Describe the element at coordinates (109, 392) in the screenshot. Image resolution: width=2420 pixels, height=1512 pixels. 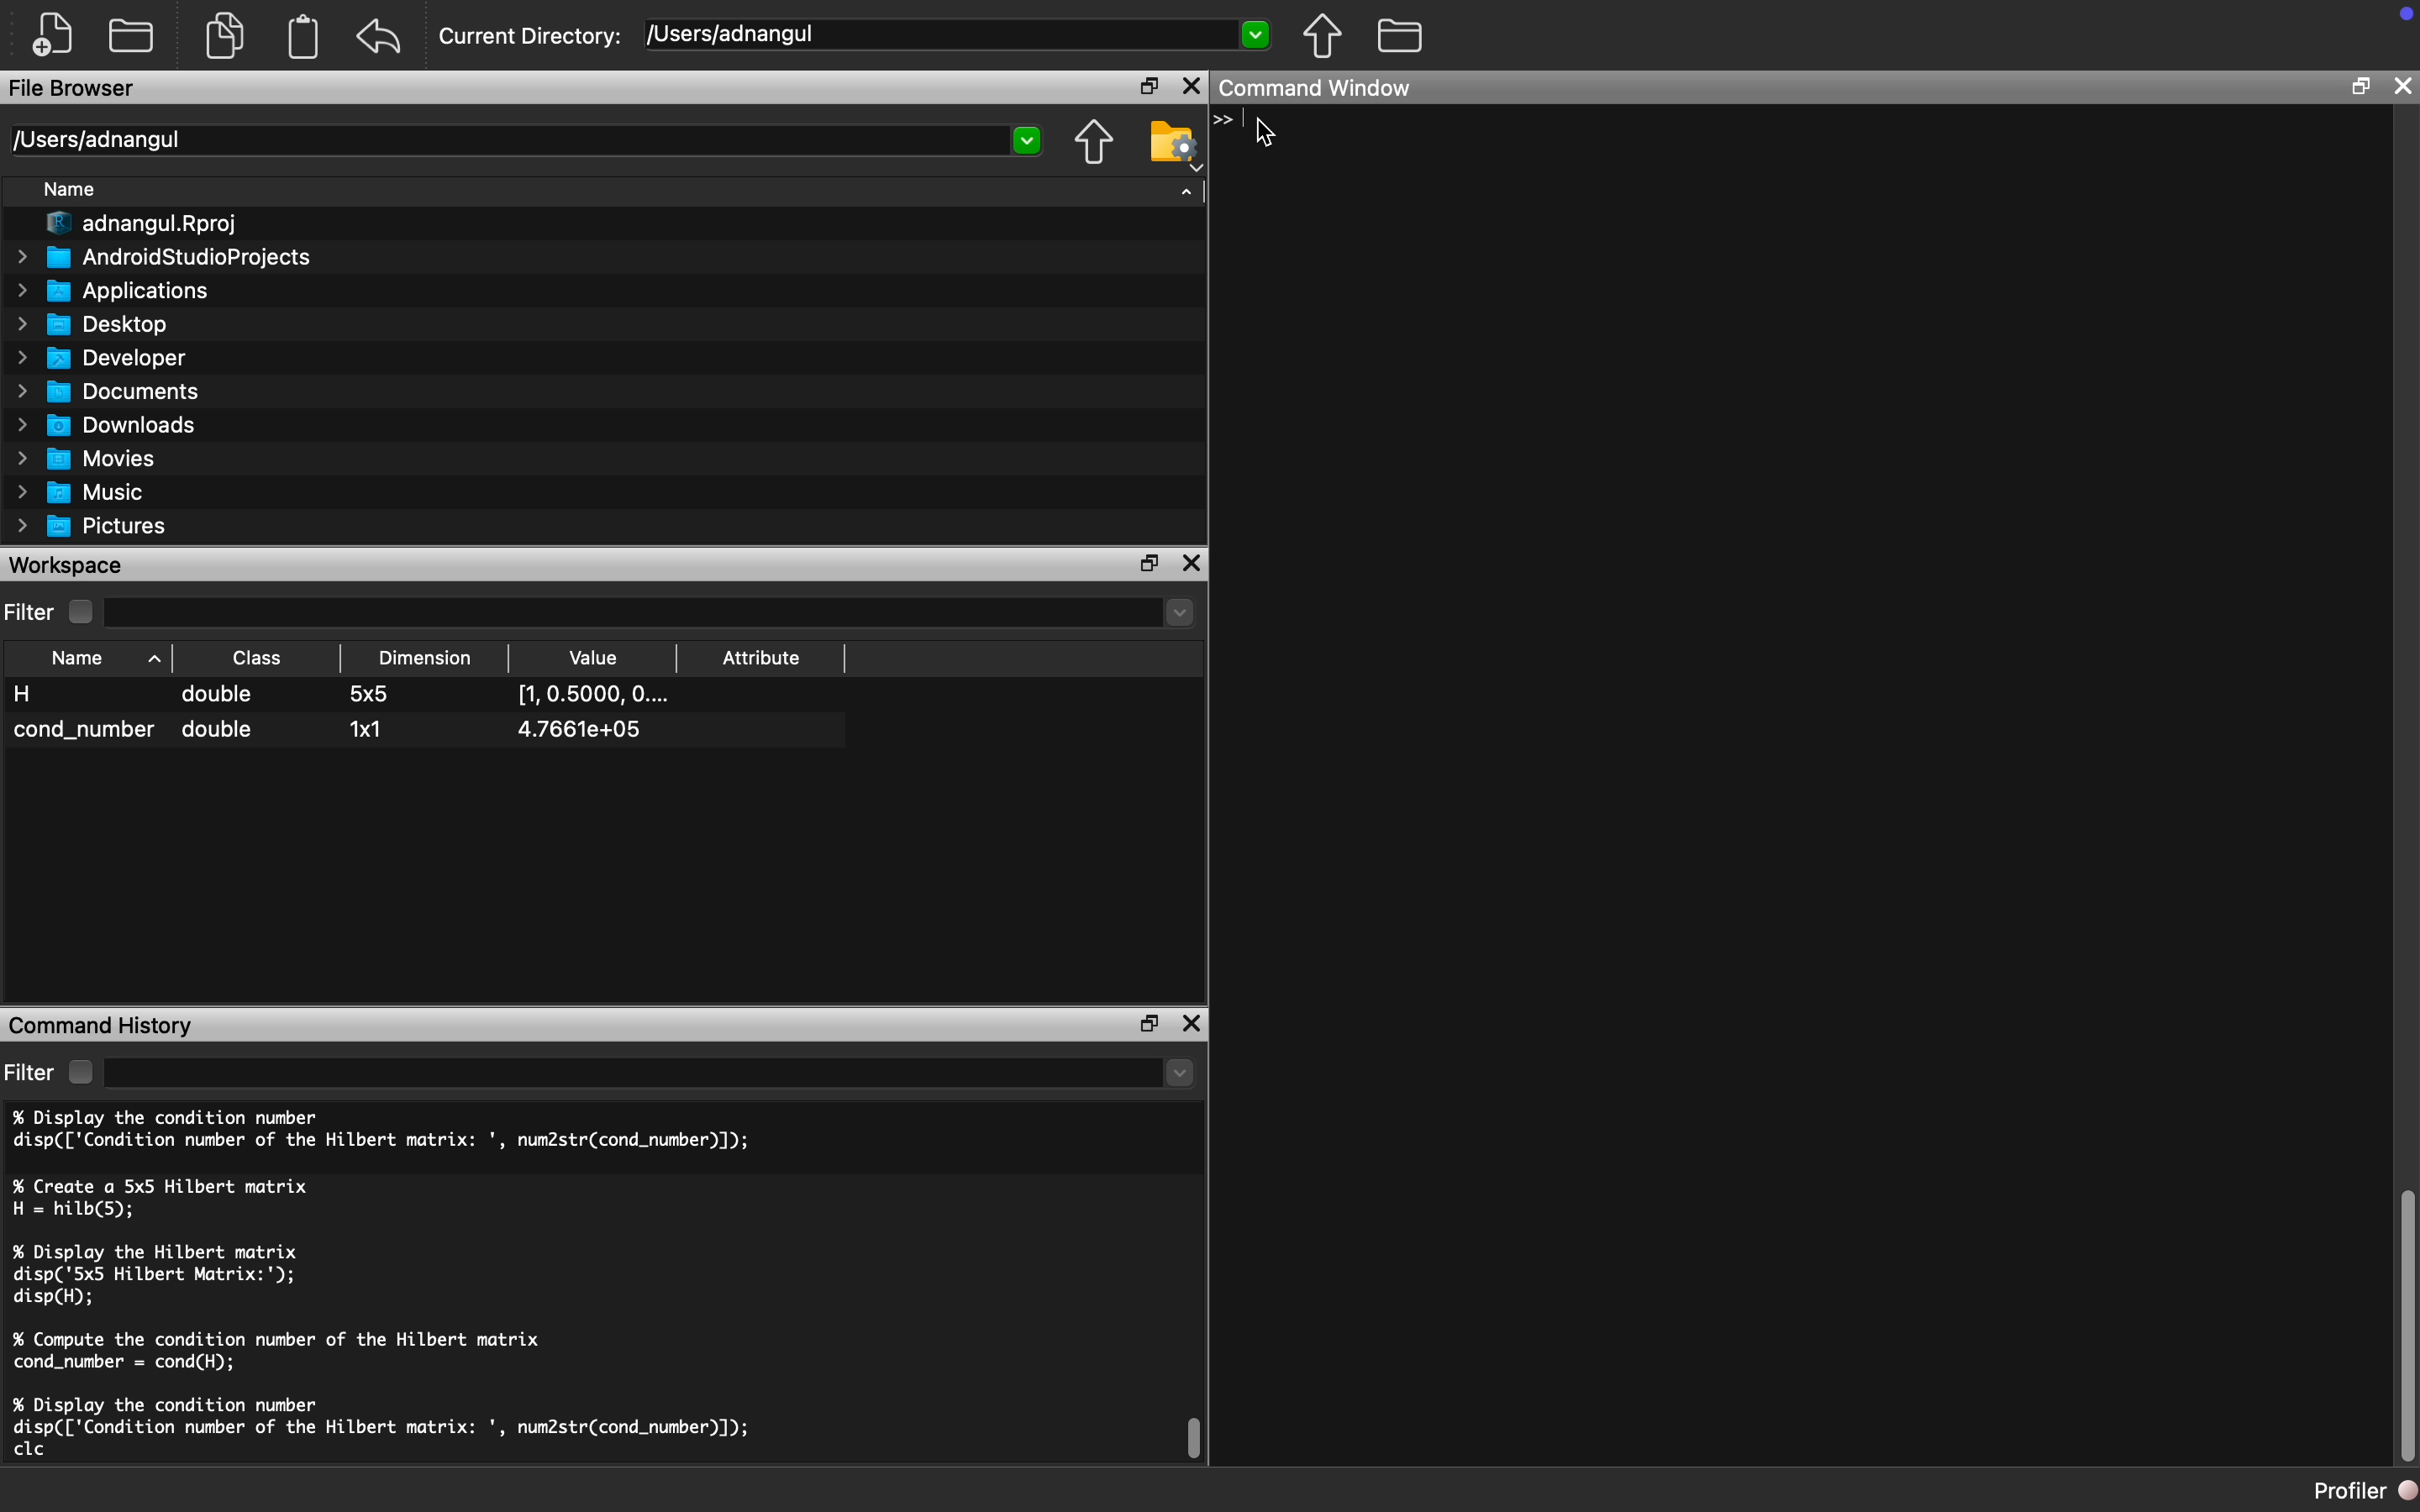
I see `Documents` at that location.